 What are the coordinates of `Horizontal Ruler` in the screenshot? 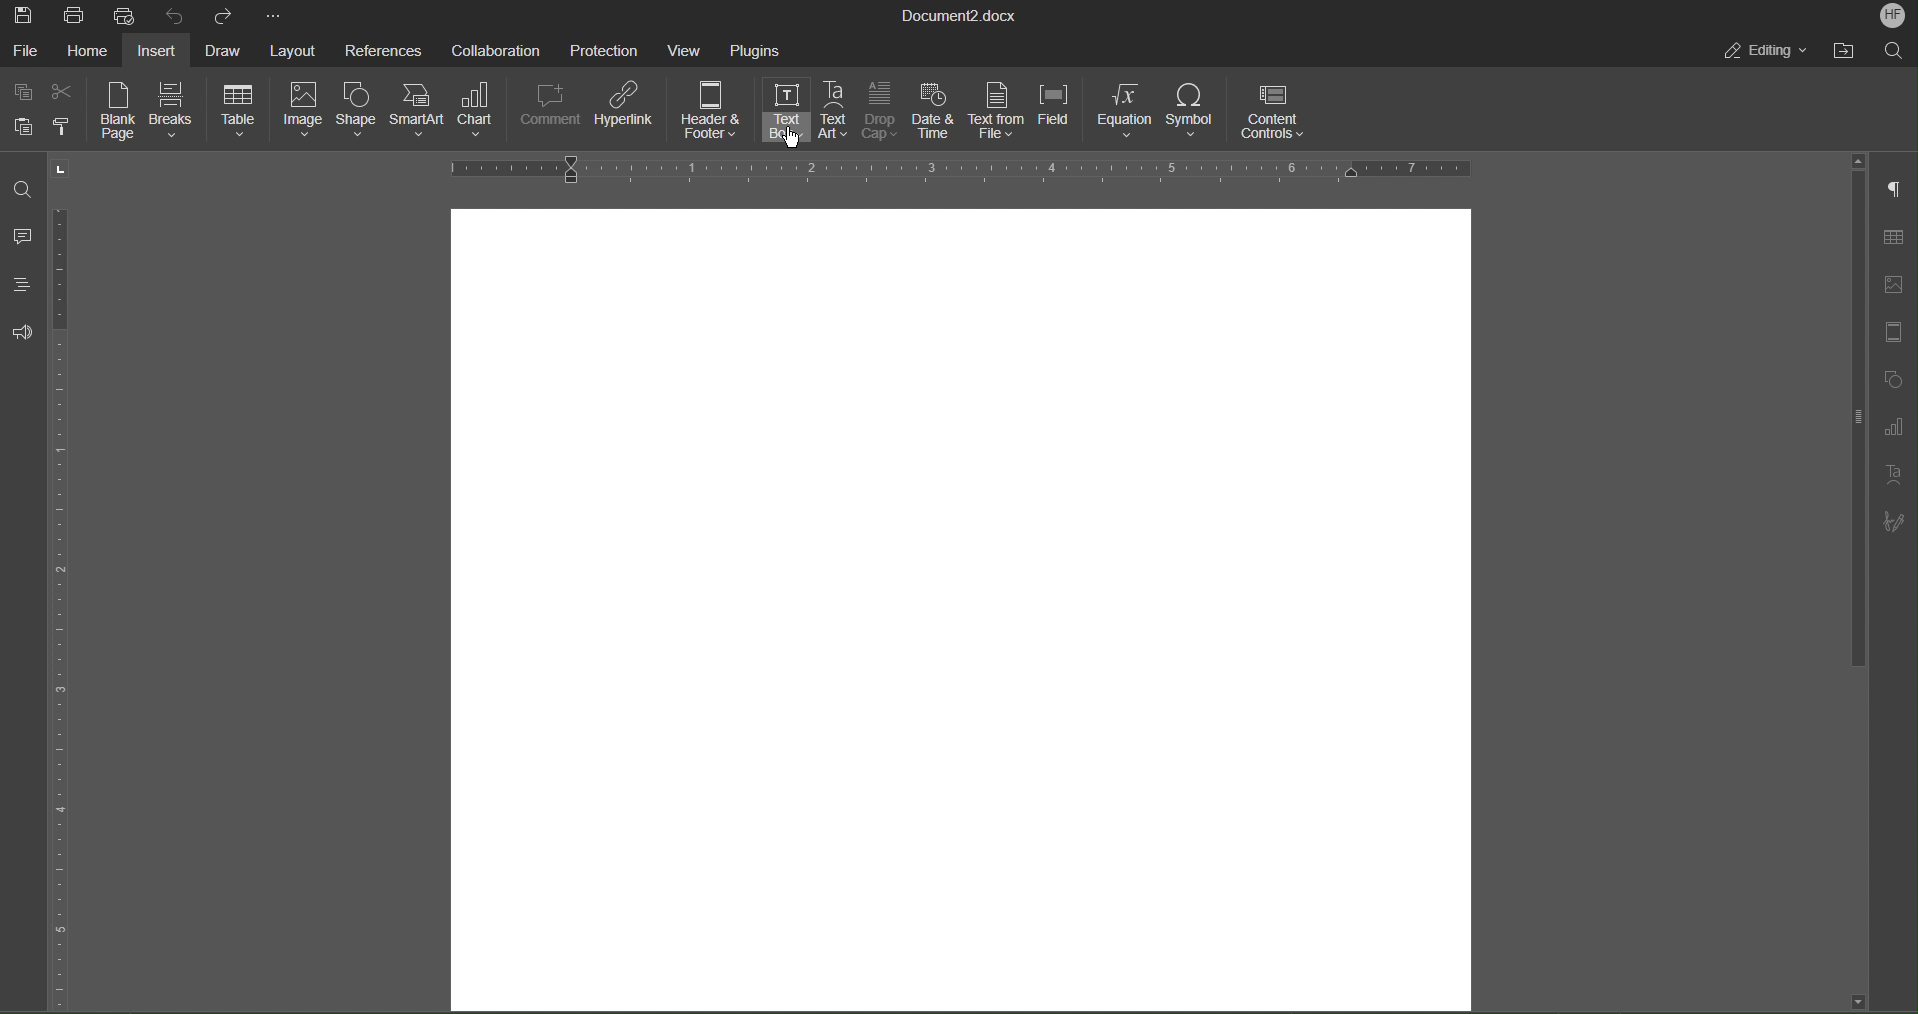 It's located at (958, 170).